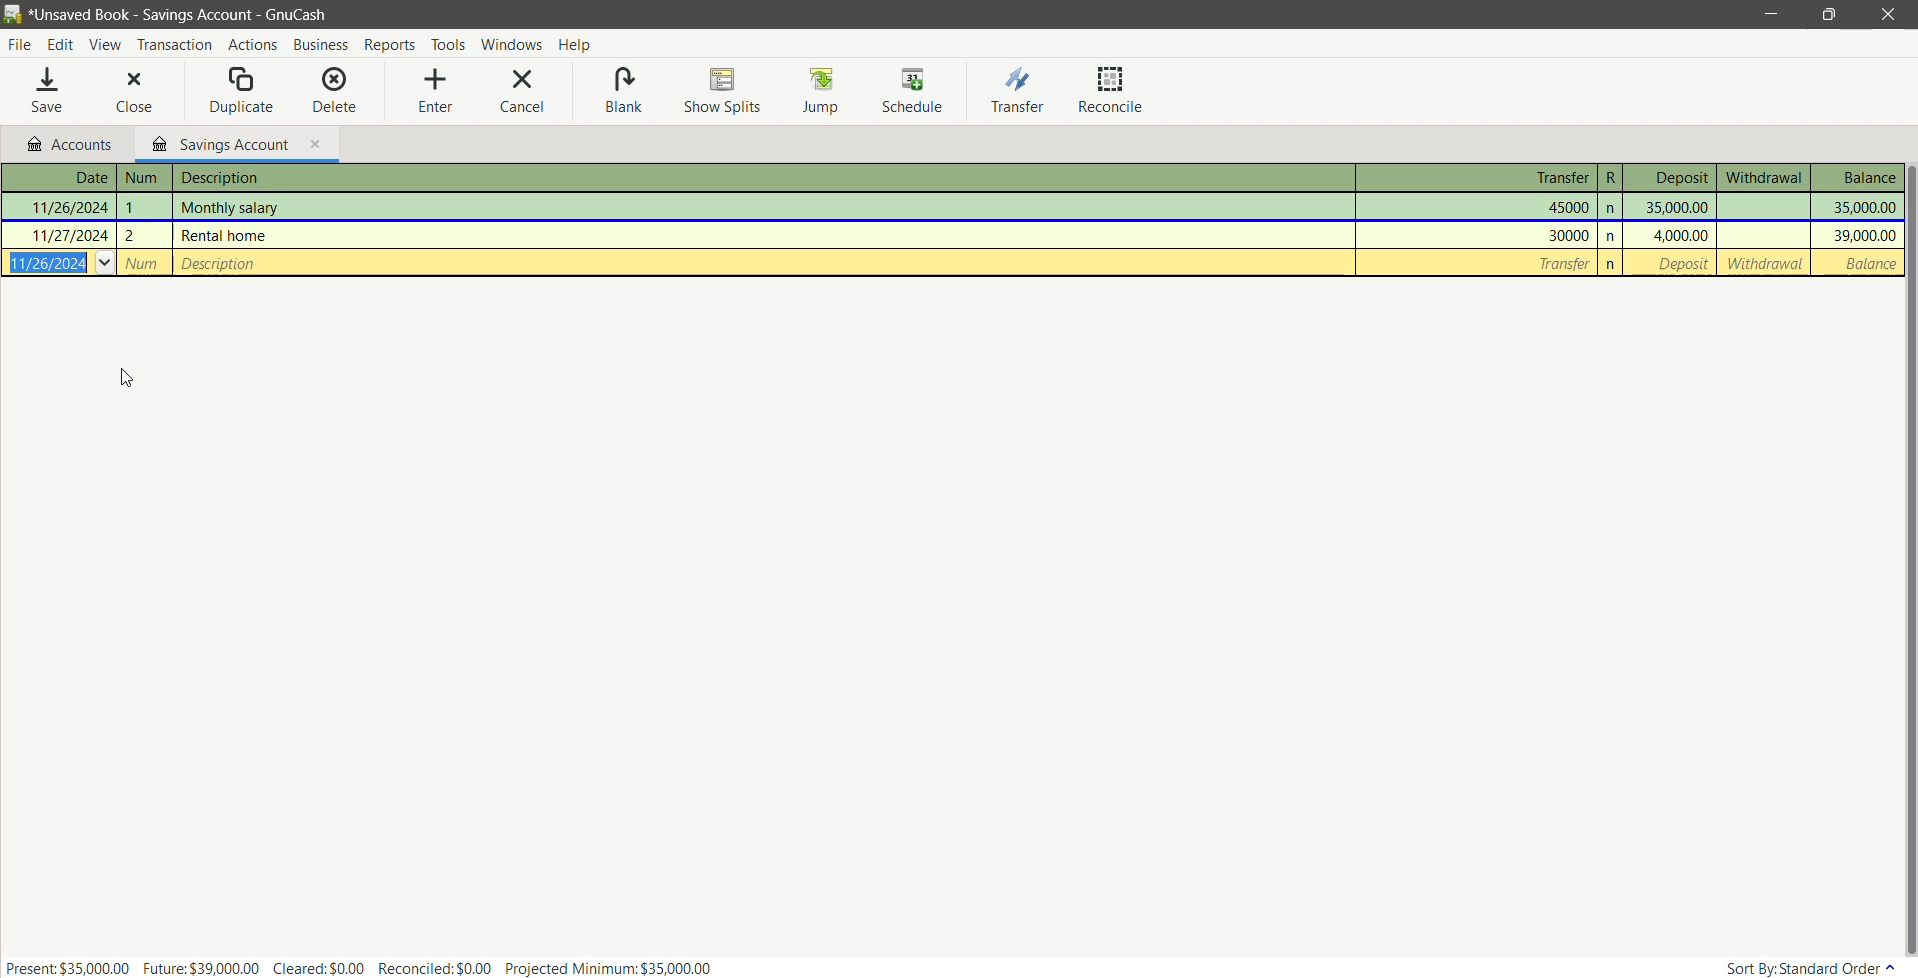 The image size is (1918, 978). I want to click on Minimize, so click(1771, 13).